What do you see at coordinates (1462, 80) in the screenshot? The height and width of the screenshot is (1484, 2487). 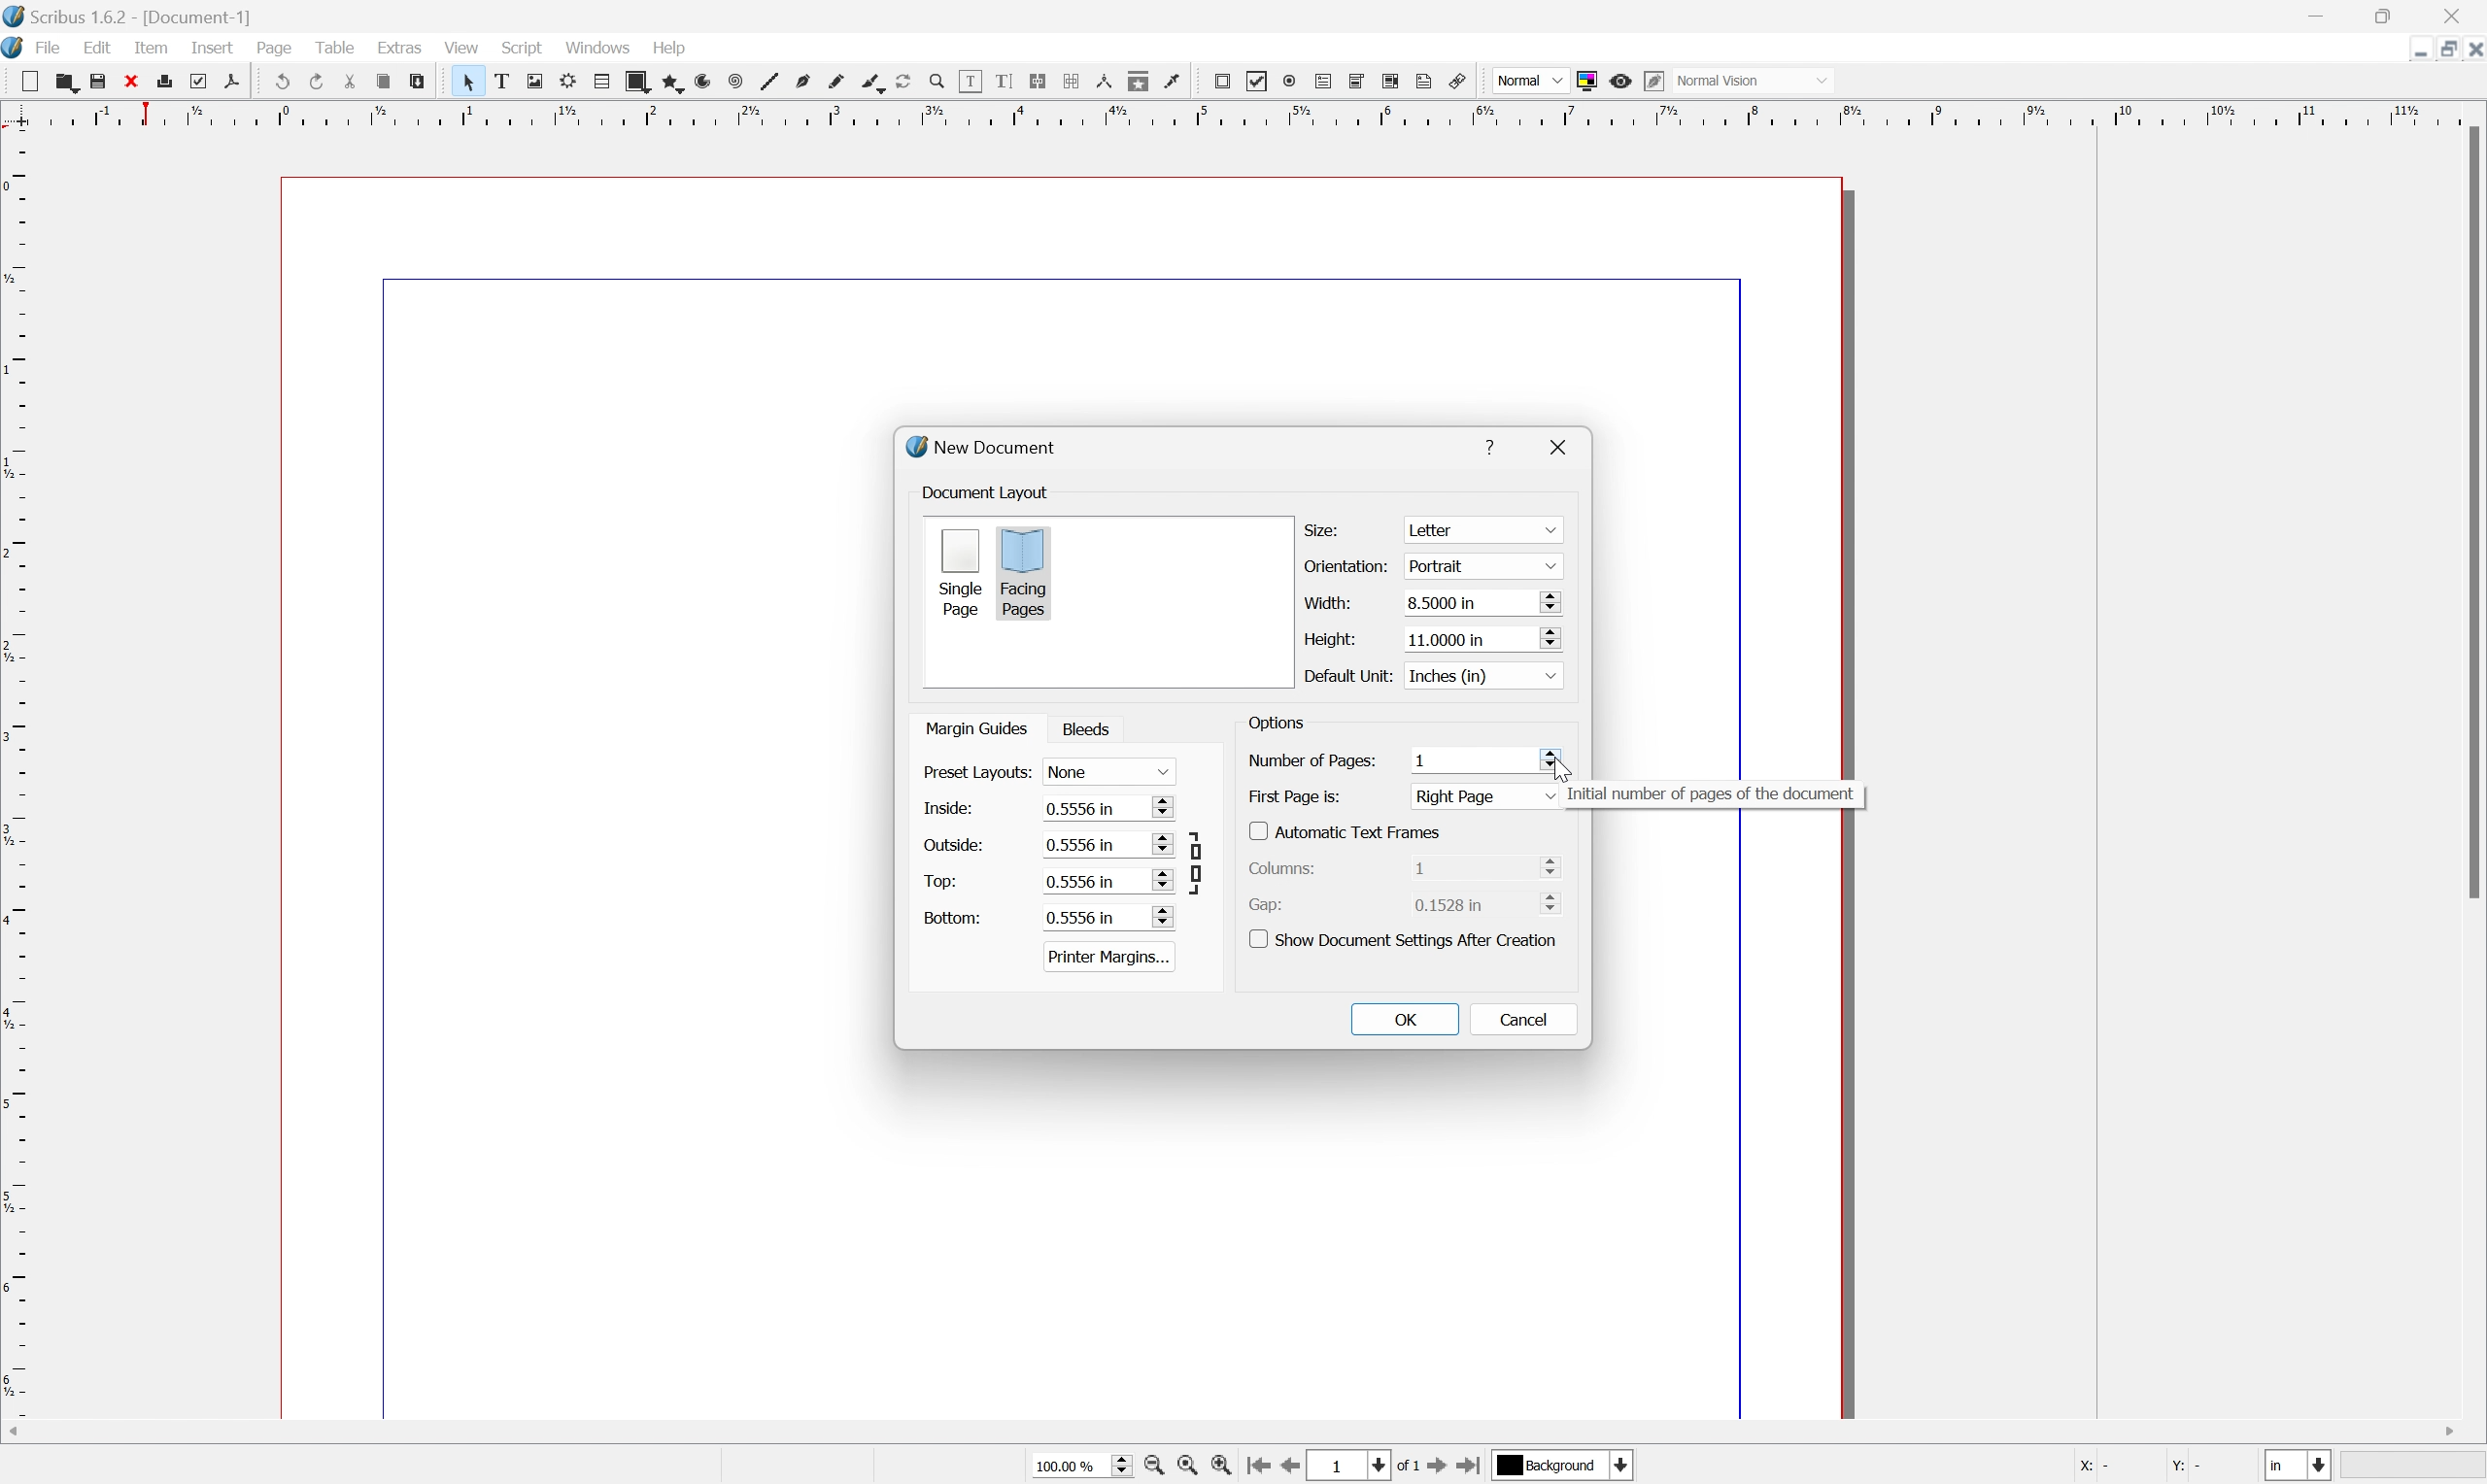 I see `link annotation` at bounding box center [1462, 80].